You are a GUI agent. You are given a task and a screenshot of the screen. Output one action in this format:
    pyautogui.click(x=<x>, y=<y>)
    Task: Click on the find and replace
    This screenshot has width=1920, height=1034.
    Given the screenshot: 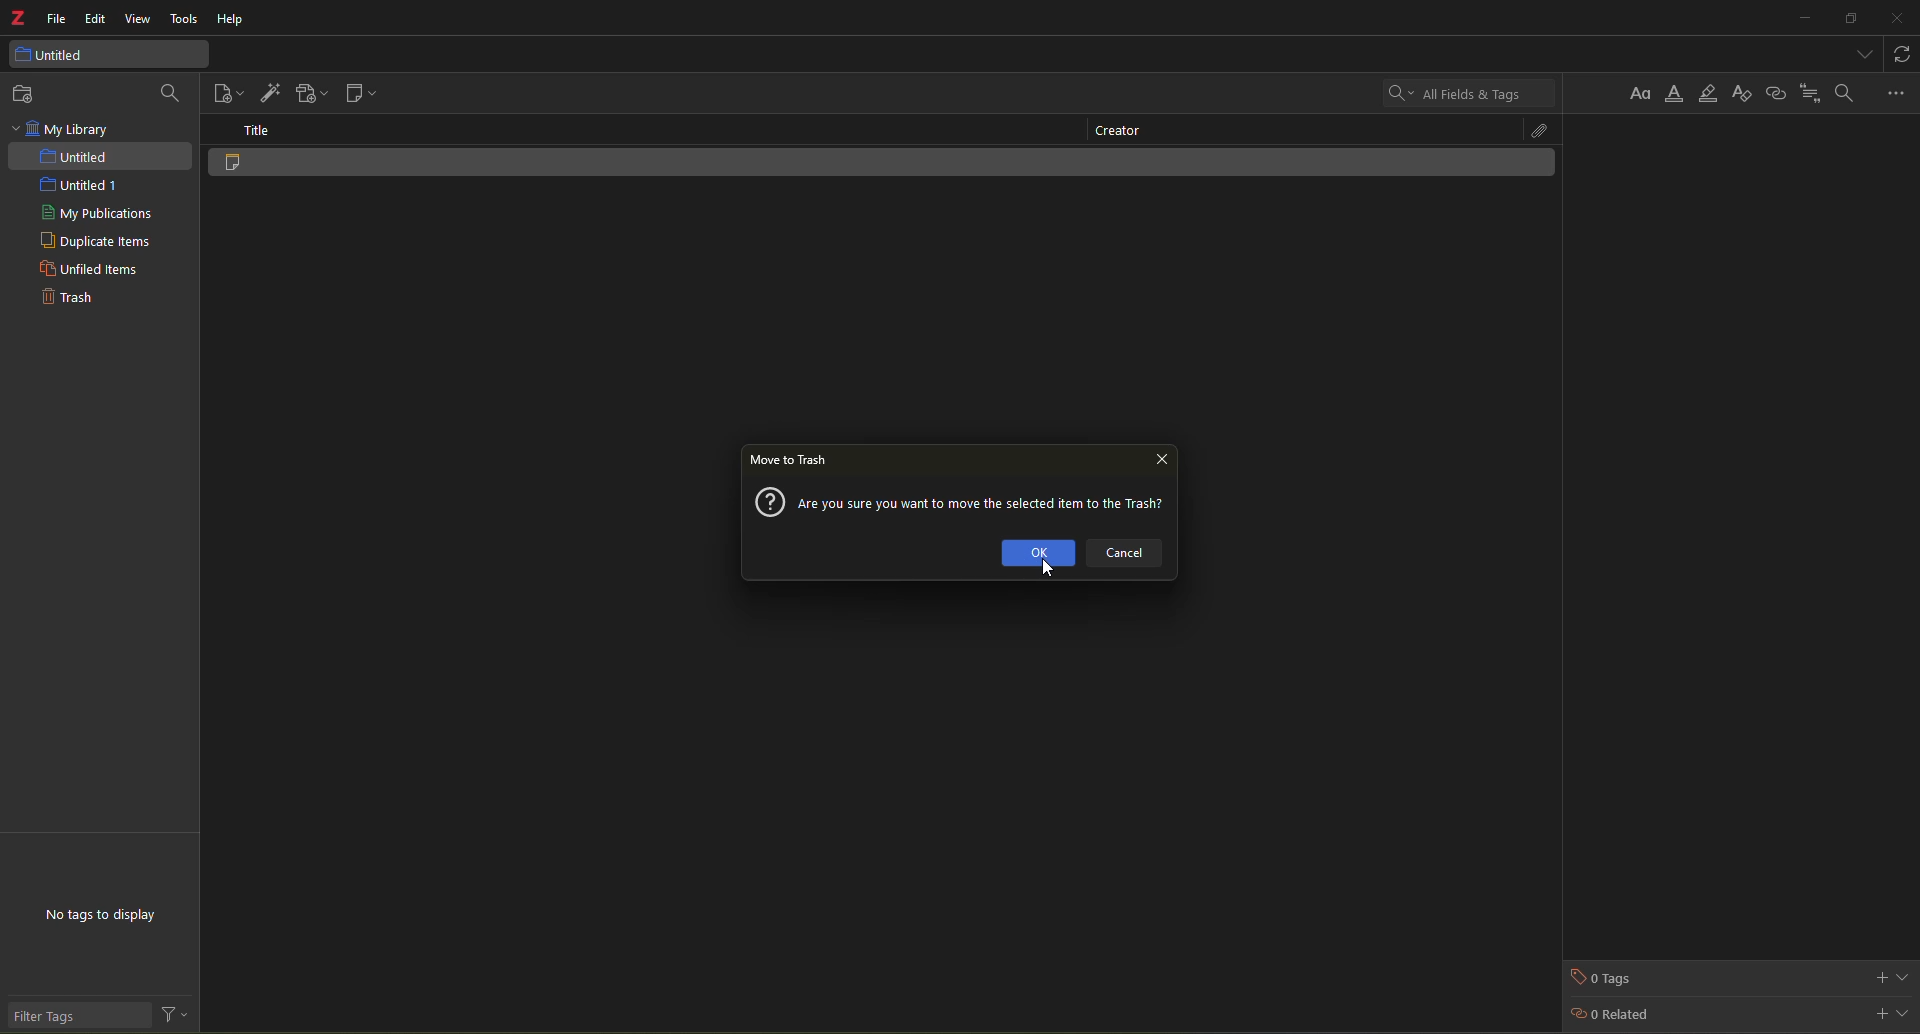 What is the action you would take?
    pyautogui.click(x=1844, y=92)
    